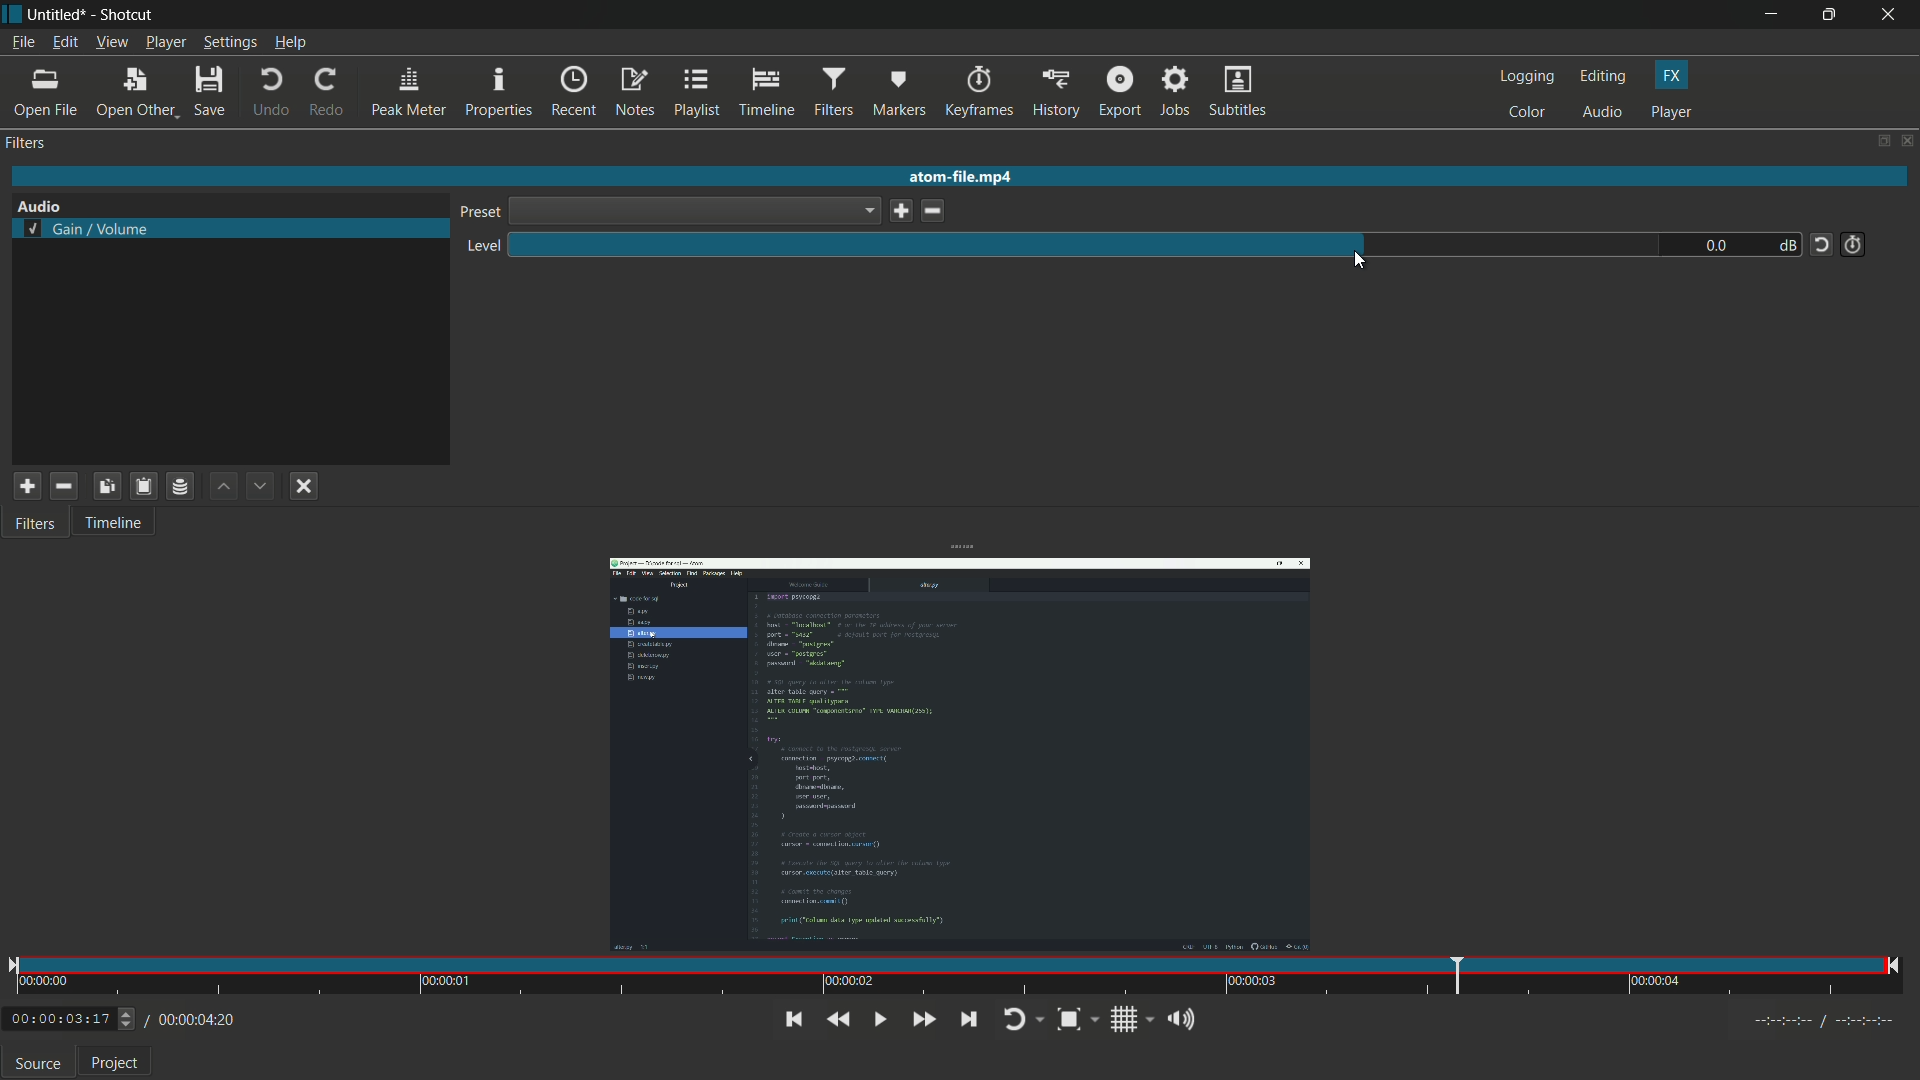 This screenshot has width=1920, height=1080. Describe the element at coordinates (230, 42) in the screenshot. I see `settings menu` at that location.